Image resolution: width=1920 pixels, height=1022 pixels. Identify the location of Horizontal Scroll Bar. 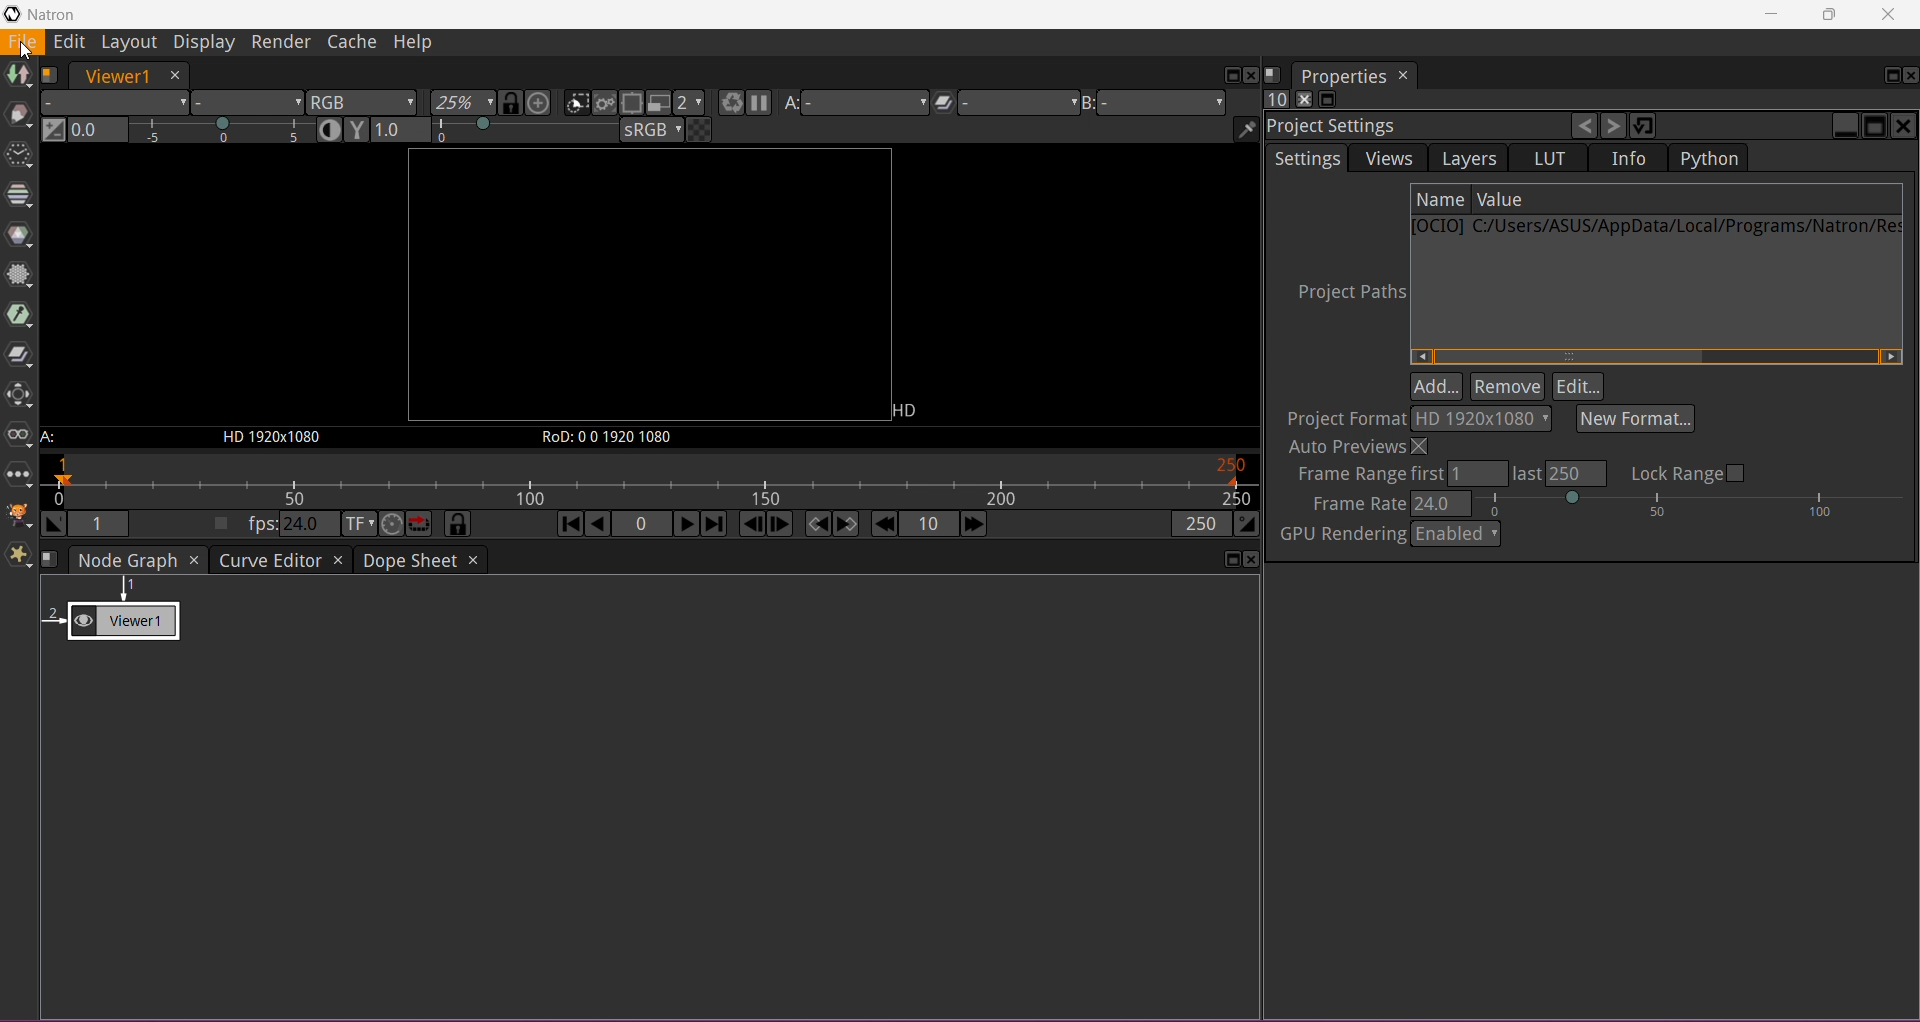
(1656, 357).